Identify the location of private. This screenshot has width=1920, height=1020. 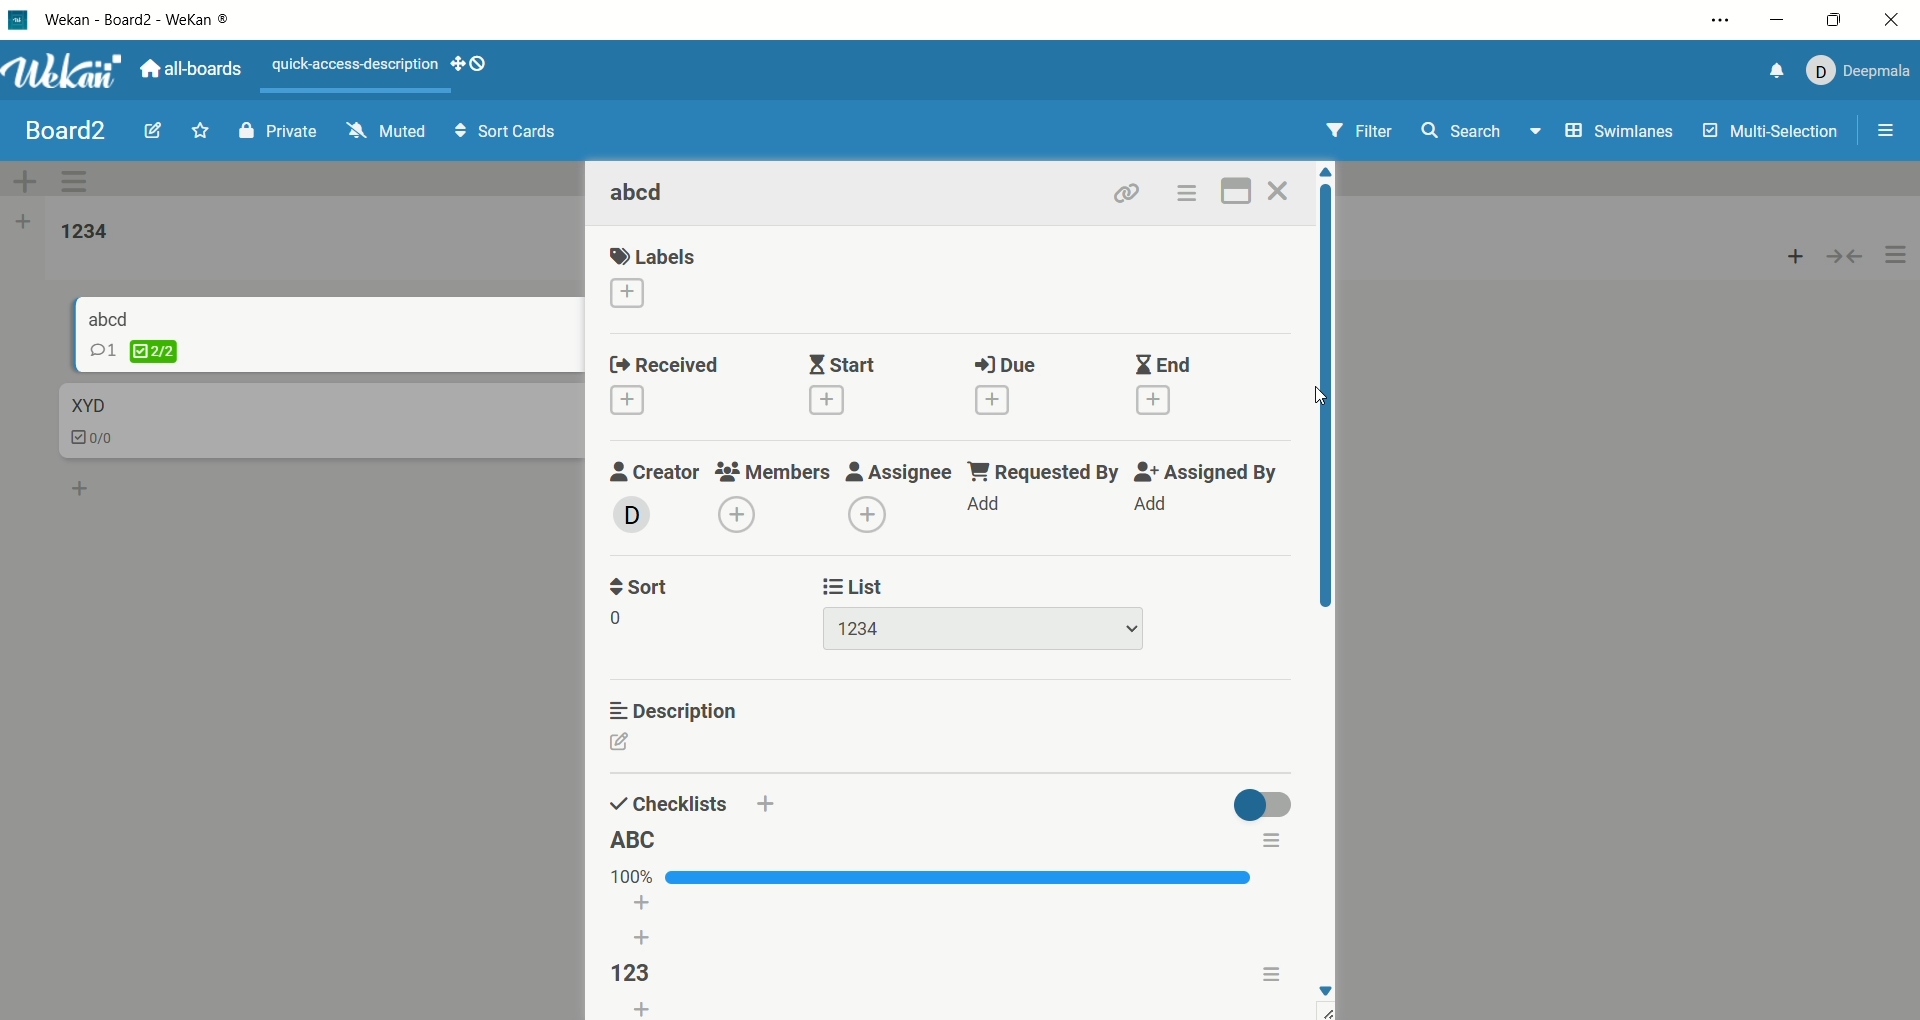
(278, 130).